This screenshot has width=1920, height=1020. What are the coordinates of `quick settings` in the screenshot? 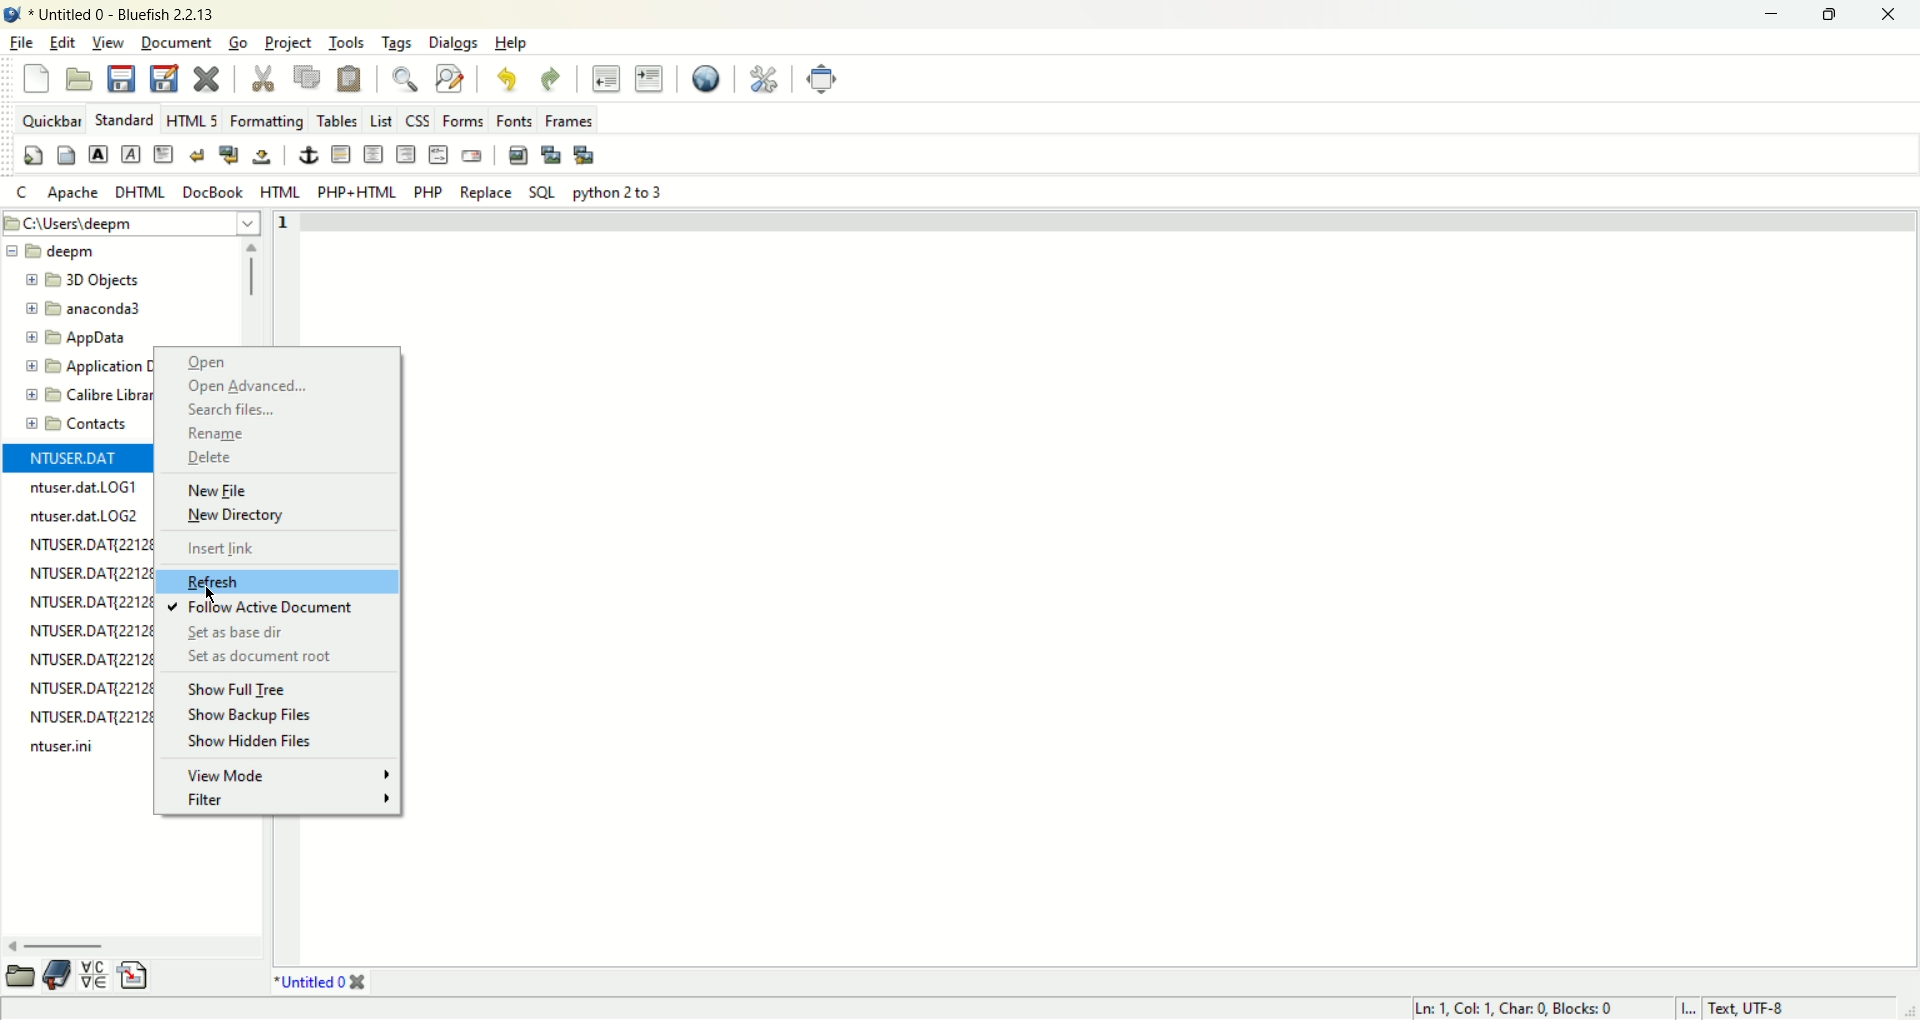 It's located at (34, 154).